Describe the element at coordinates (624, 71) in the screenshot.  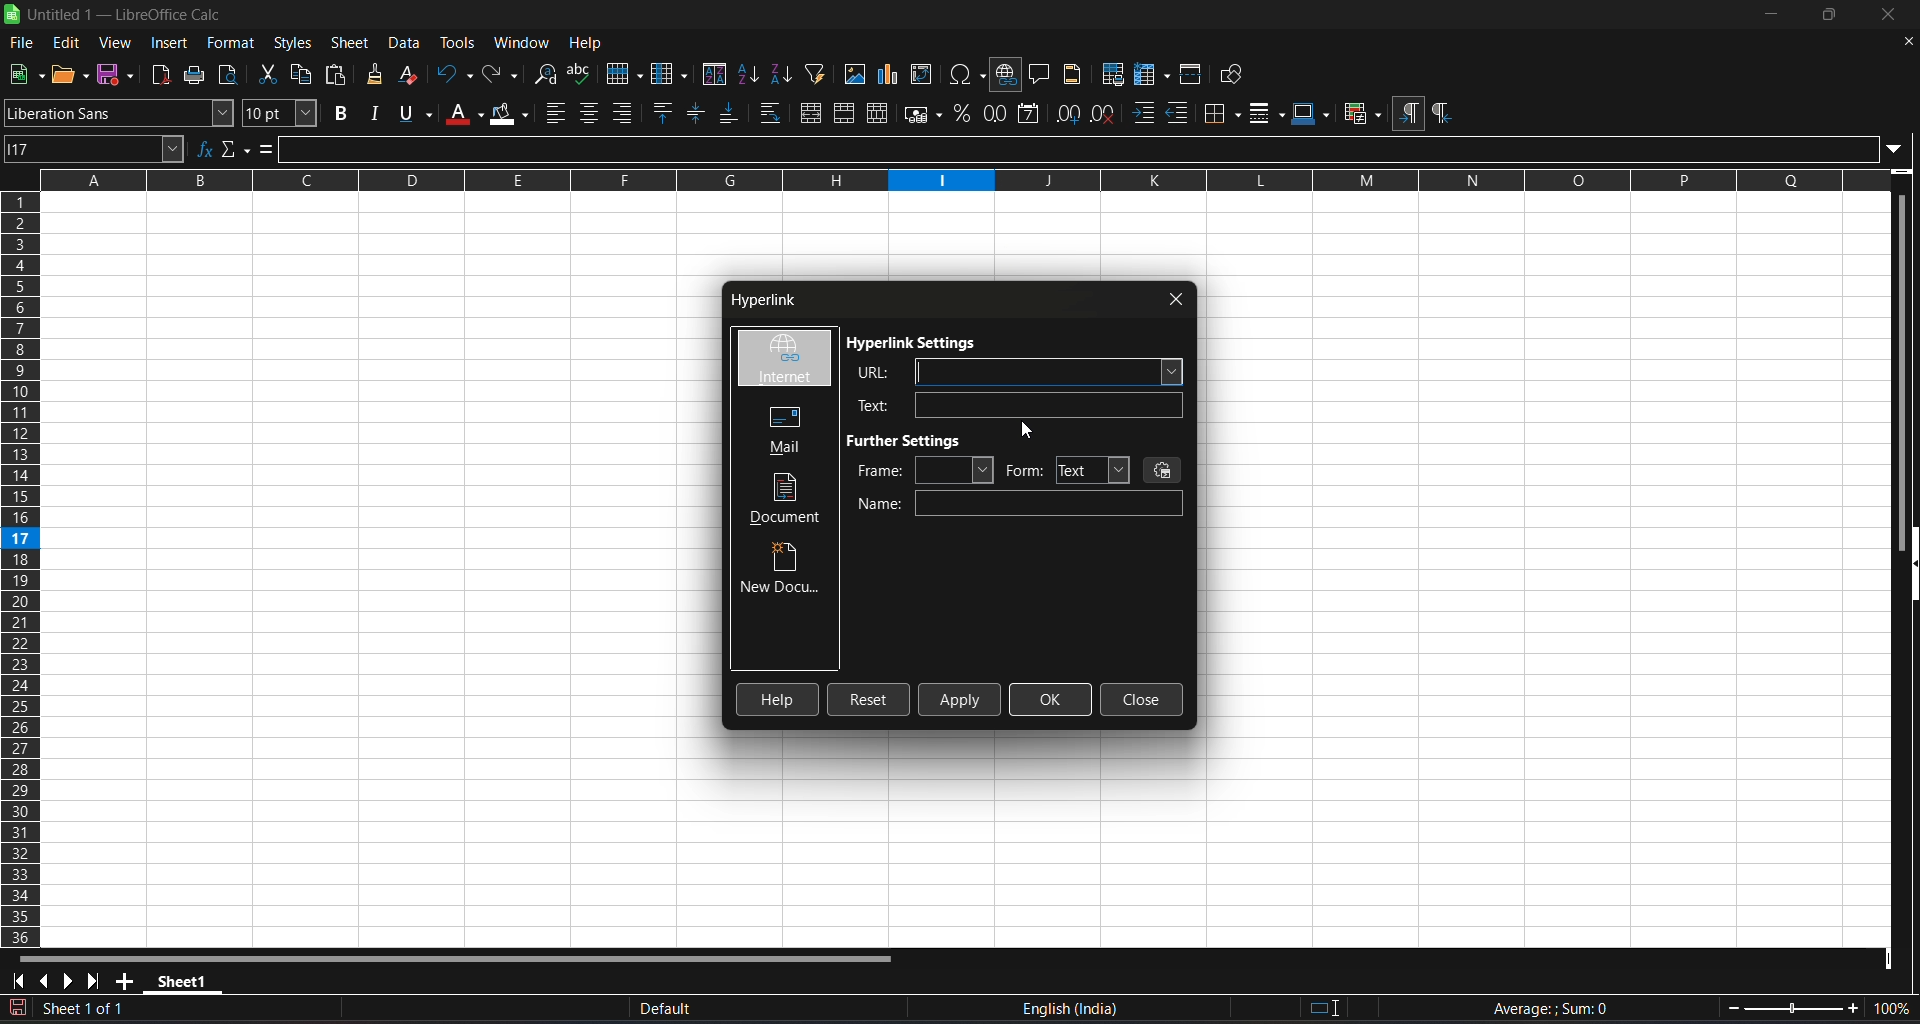
I see `row` at that location.